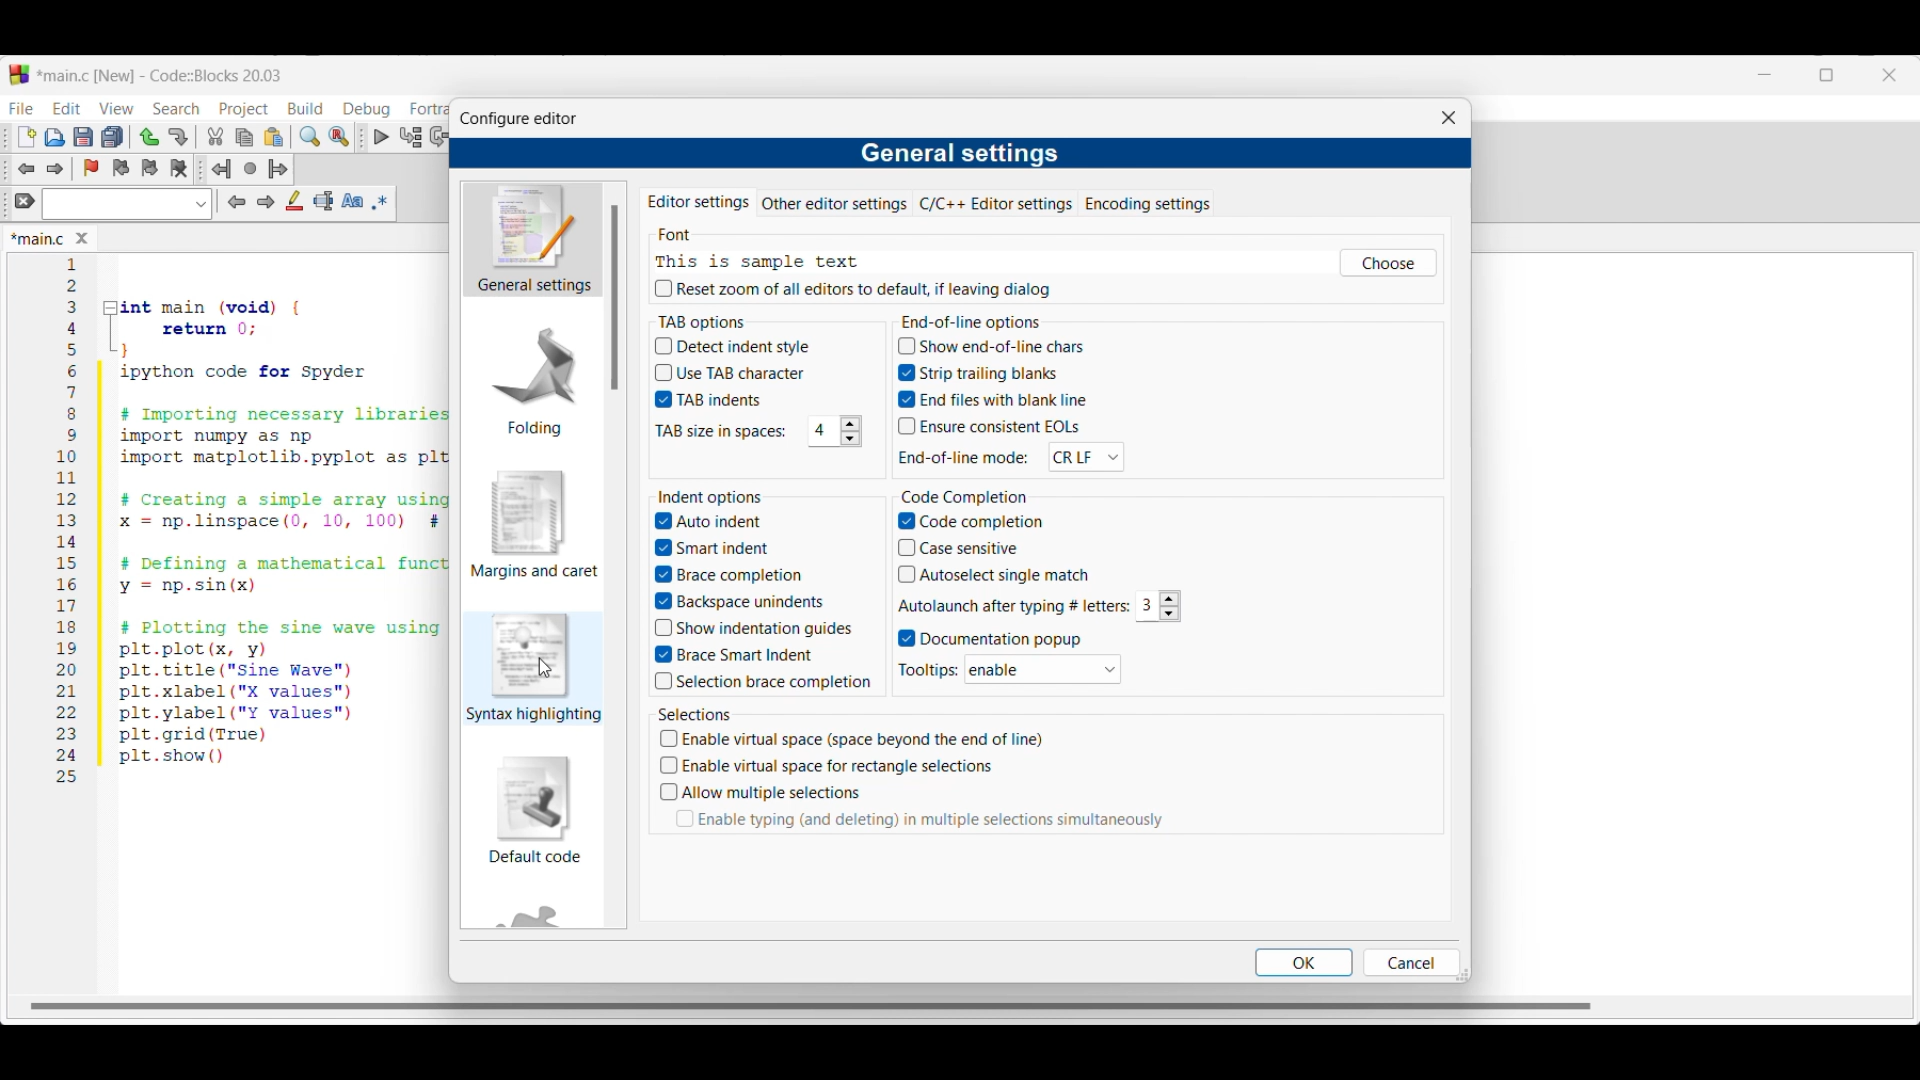 The image size is (1920, 1080). I want to click on Copy, so click(244, 138).